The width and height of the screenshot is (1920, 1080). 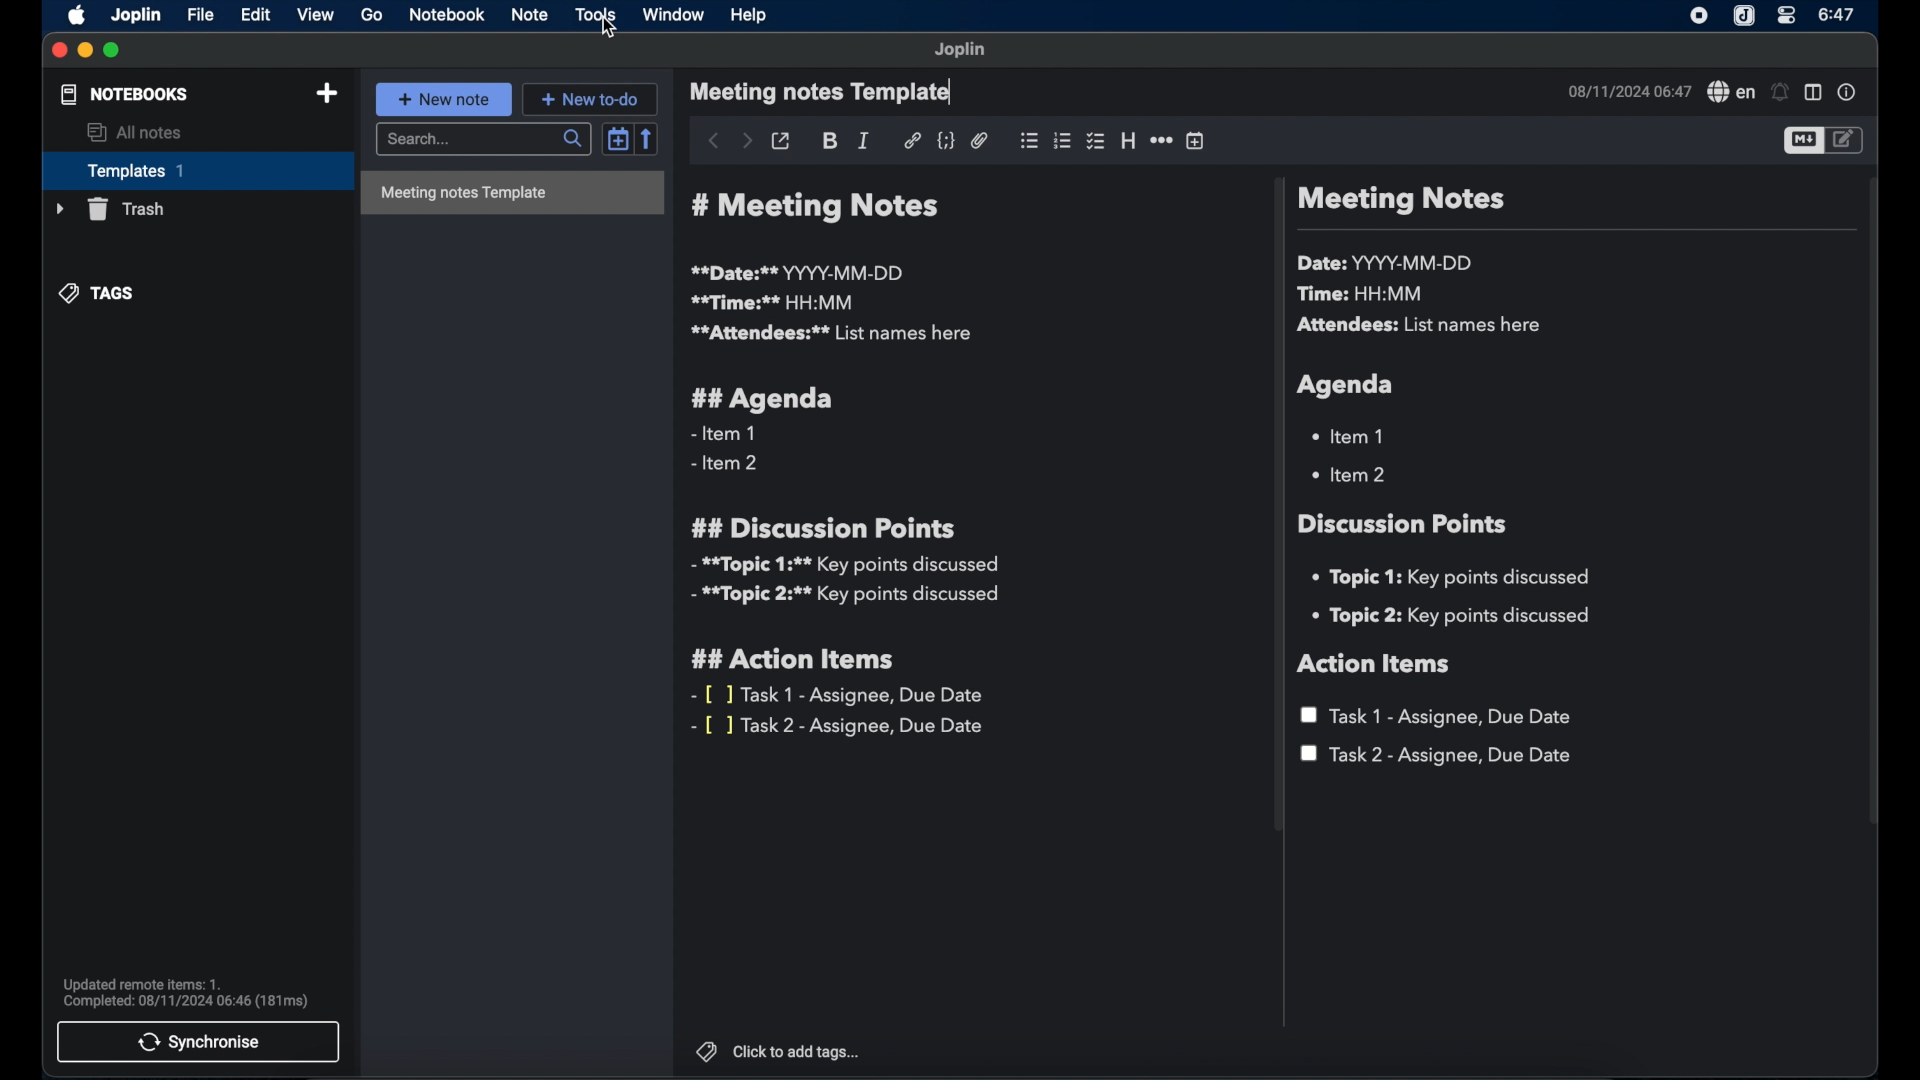 What do you see at coordinates (1849, 94) in the screenshot?
I see `note properties` at bounding box center [1849, 94].